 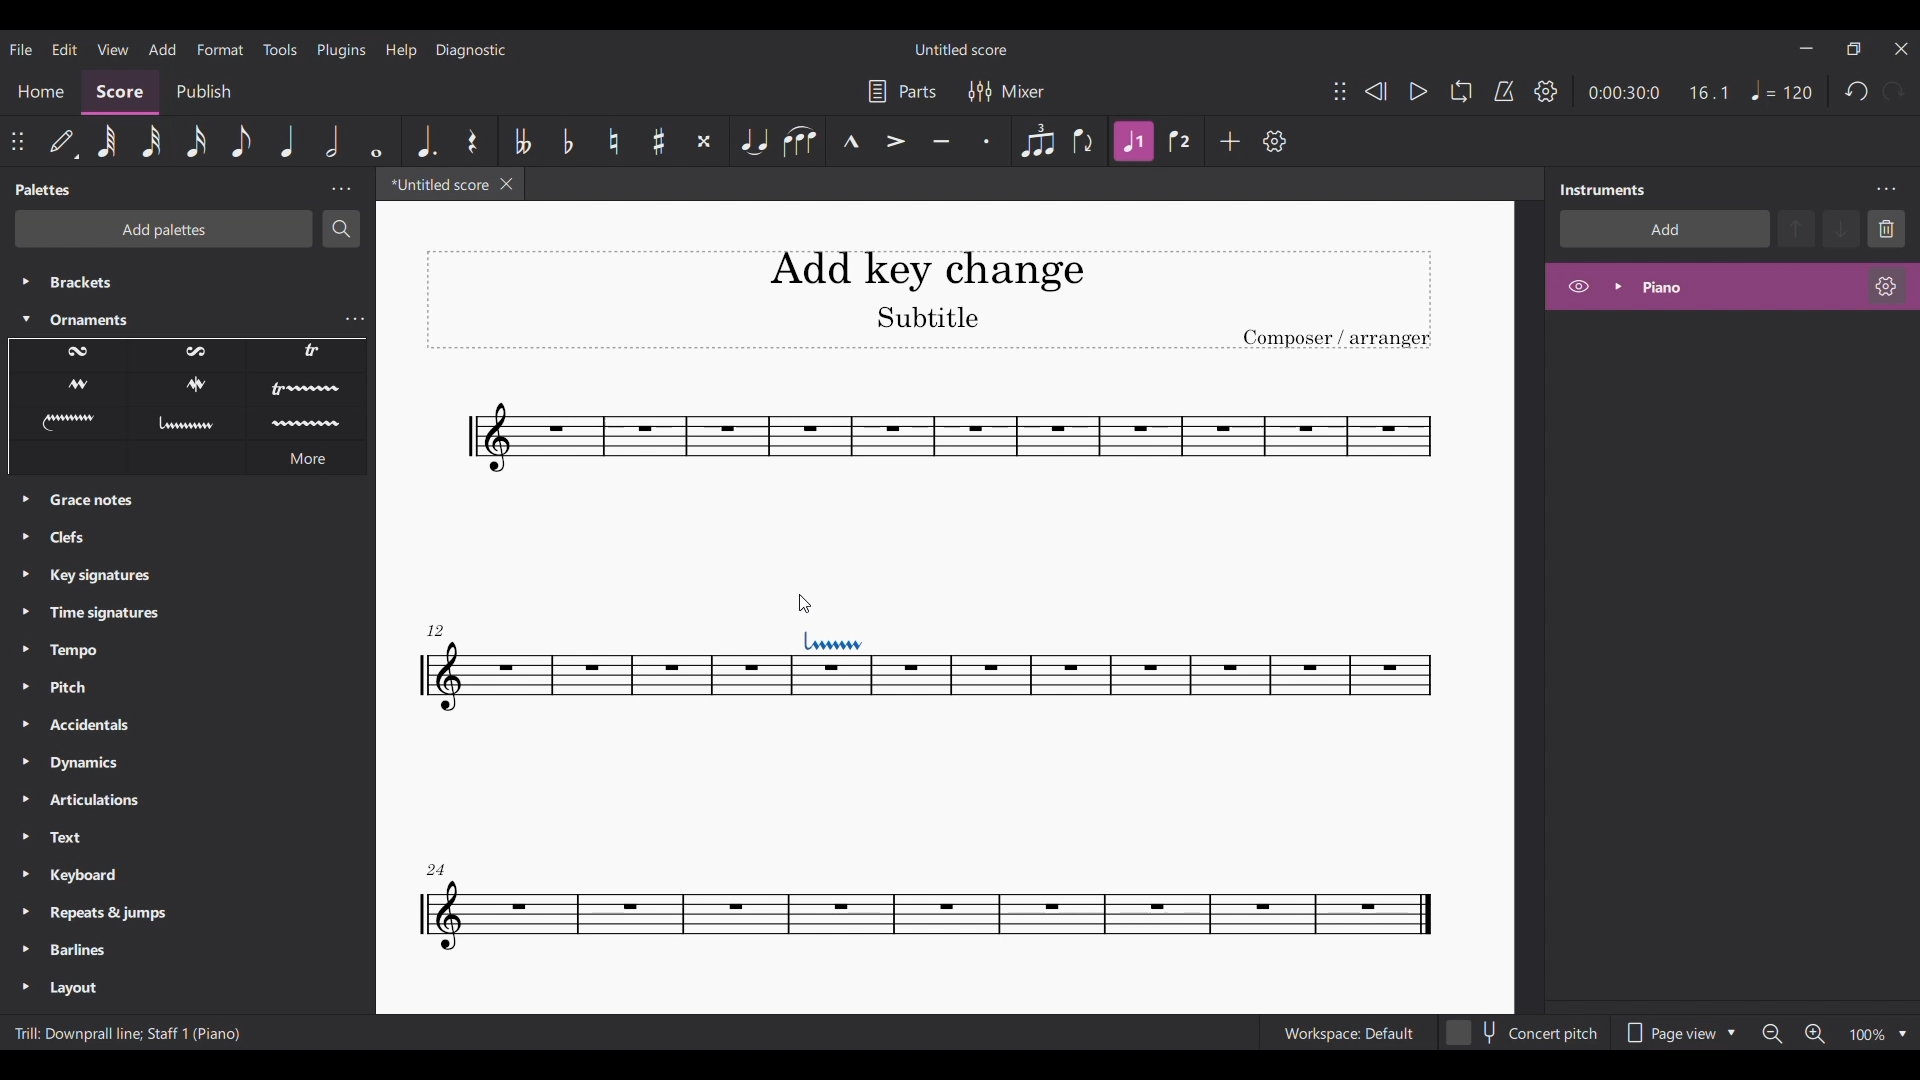 What do you see at coordinates (62, 141) in the screenshot?
I see `default` at bounding box center [62, 141].